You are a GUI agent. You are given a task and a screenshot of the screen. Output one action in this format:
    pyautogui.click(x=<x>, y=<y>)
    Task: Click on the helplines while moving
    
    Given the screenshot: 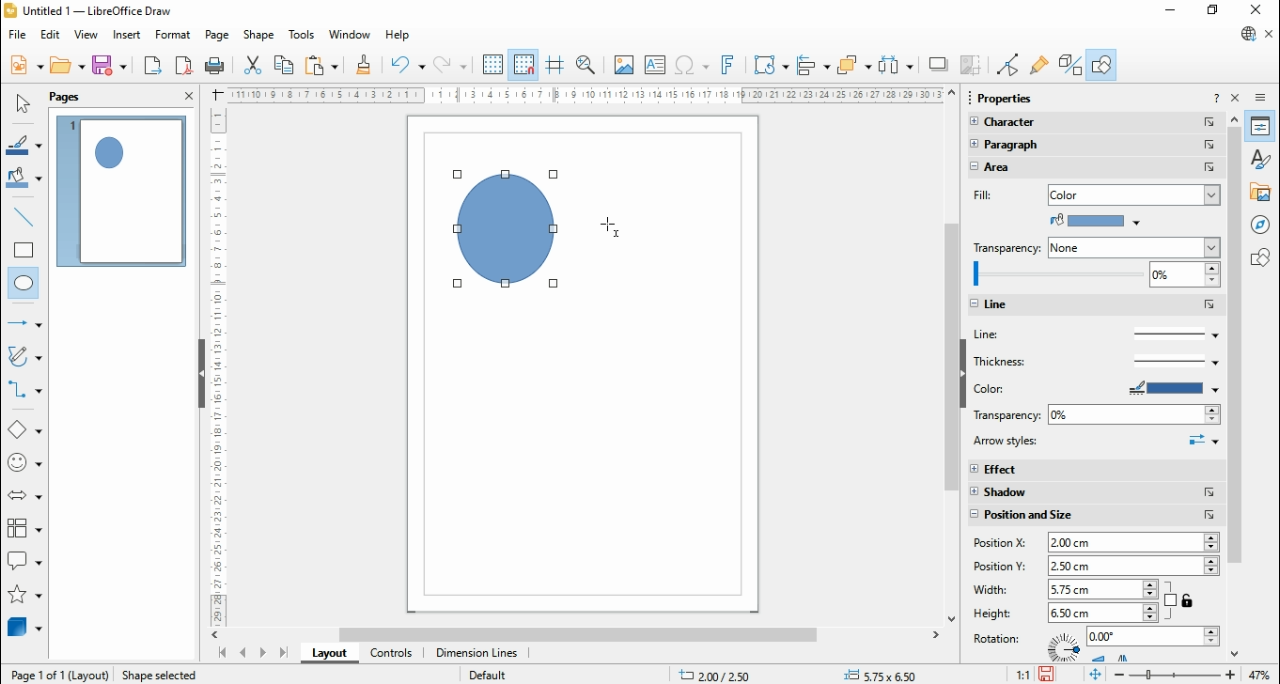 What is the action you would take?
    pyautogui.click(x=555, y=65)
    